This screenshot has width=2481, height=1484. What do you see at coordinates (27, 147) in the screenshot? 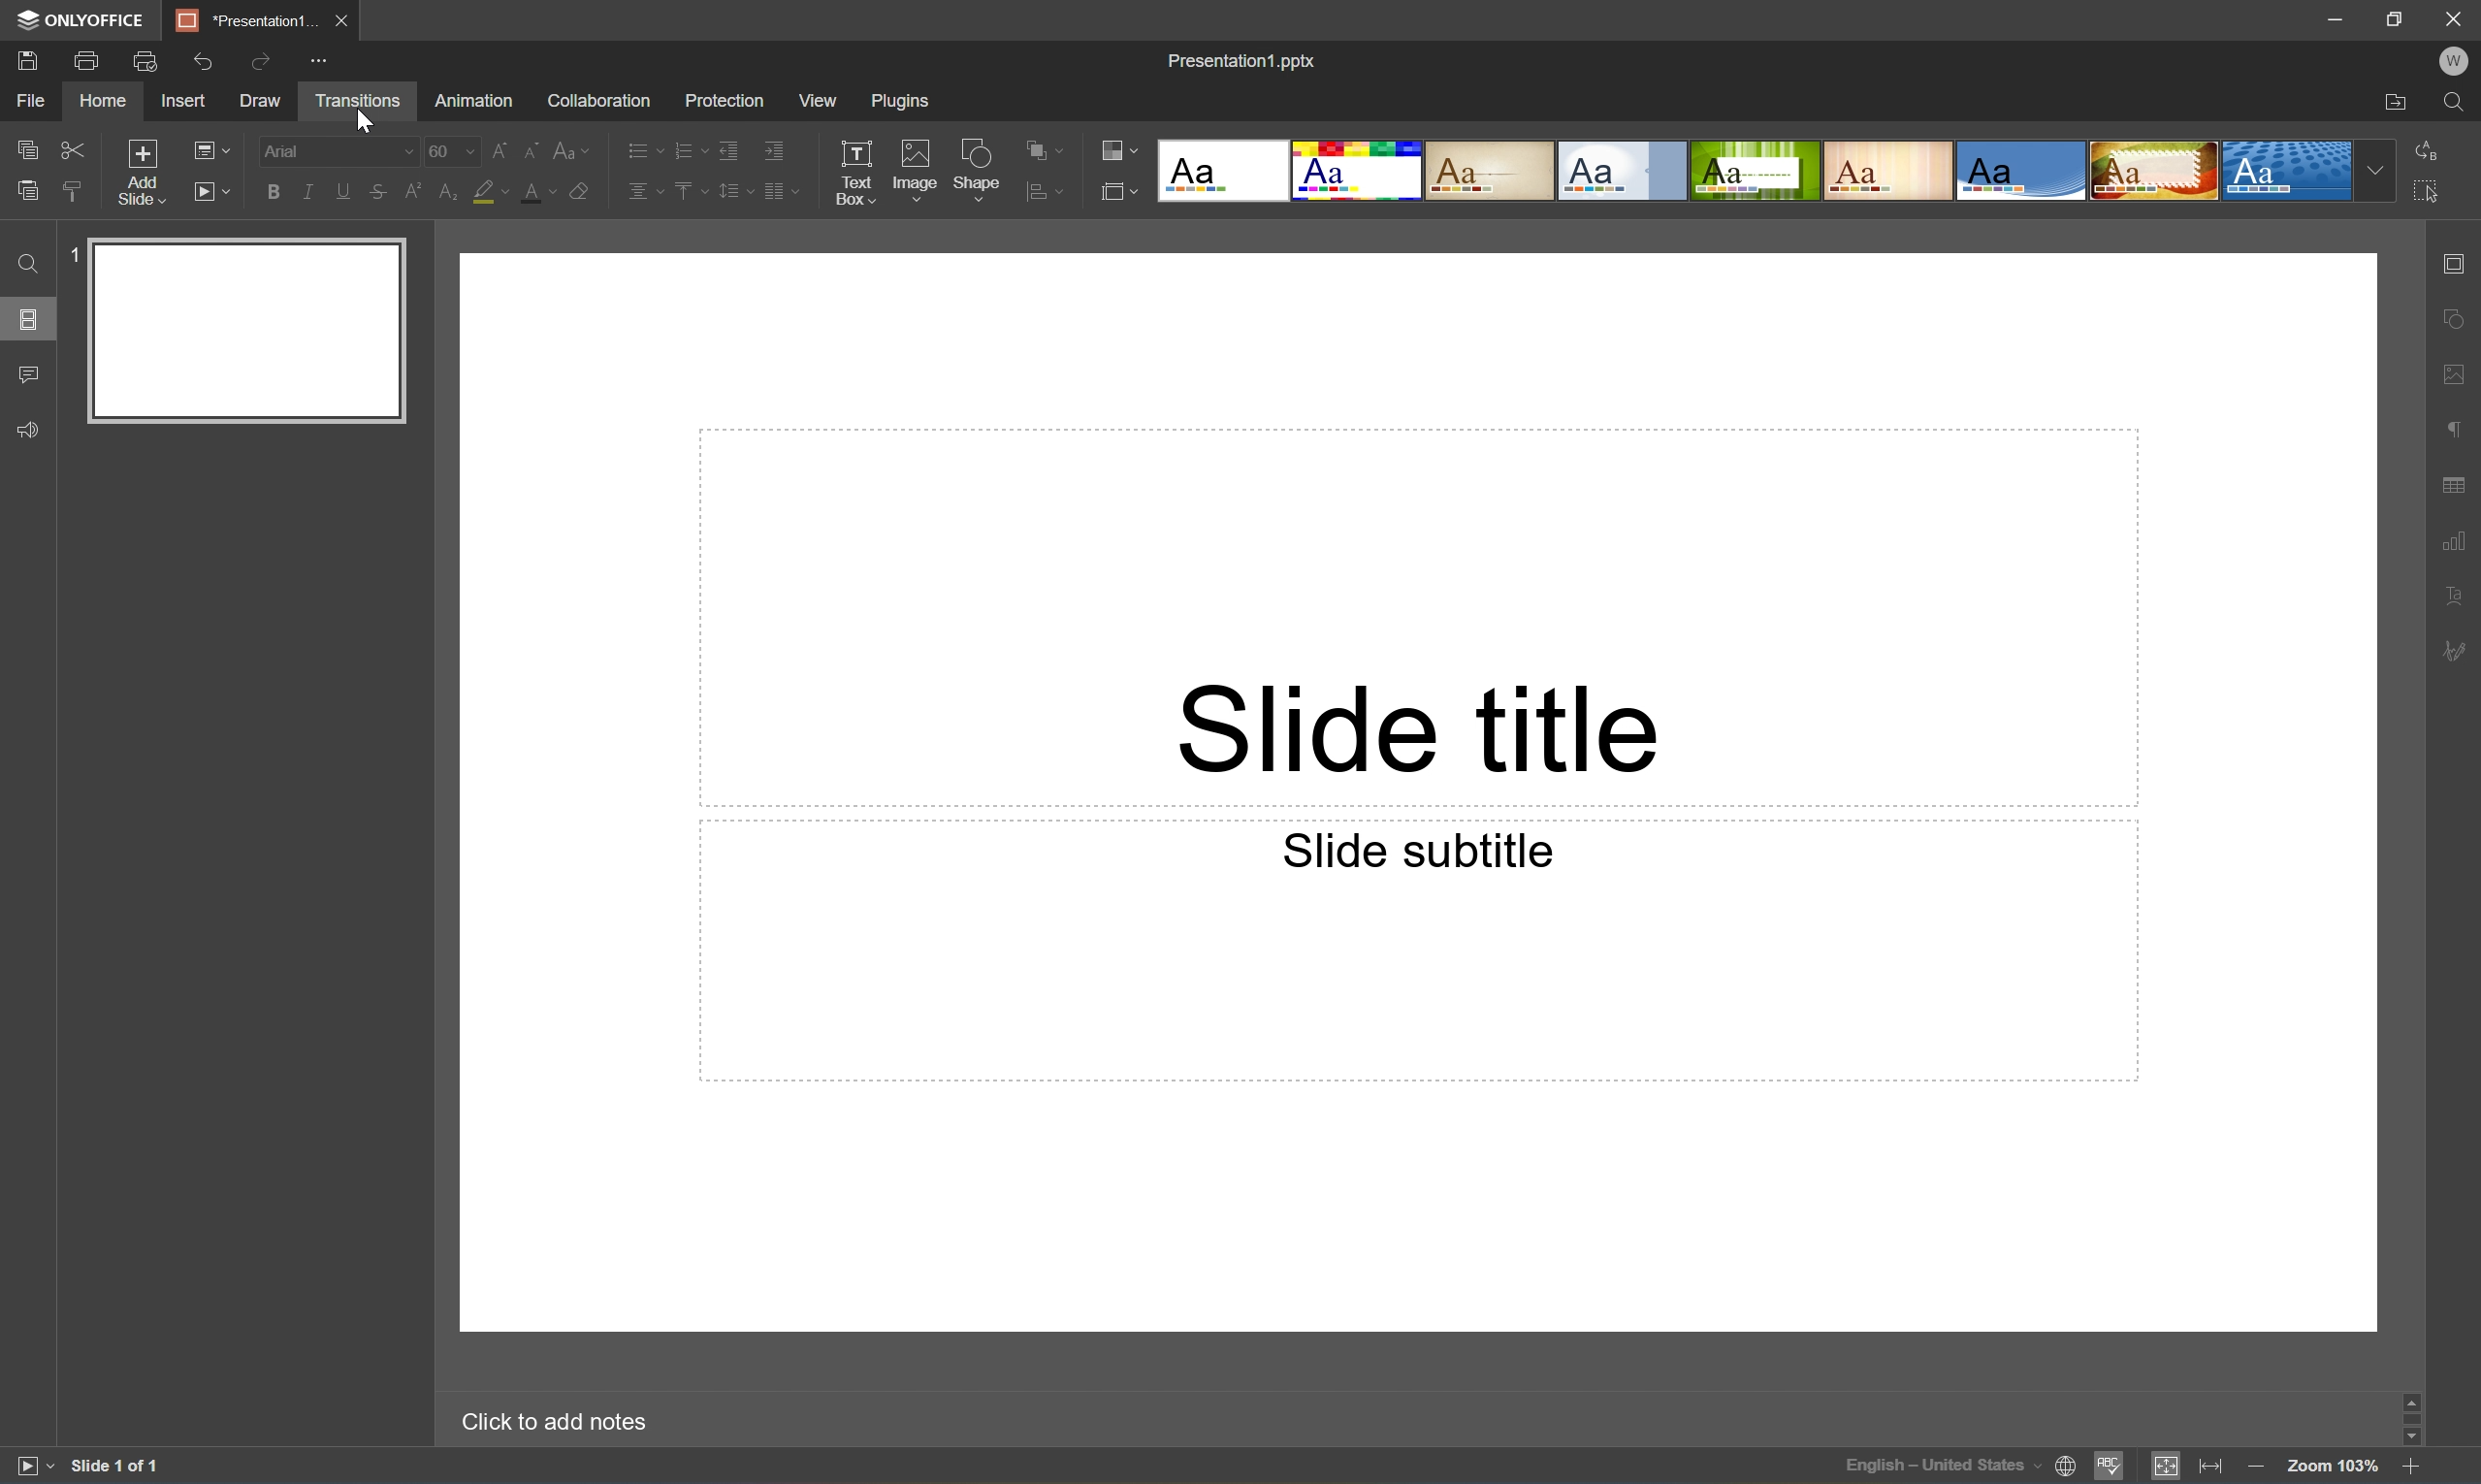
I see `Copy` at bounding box center [27, 147].